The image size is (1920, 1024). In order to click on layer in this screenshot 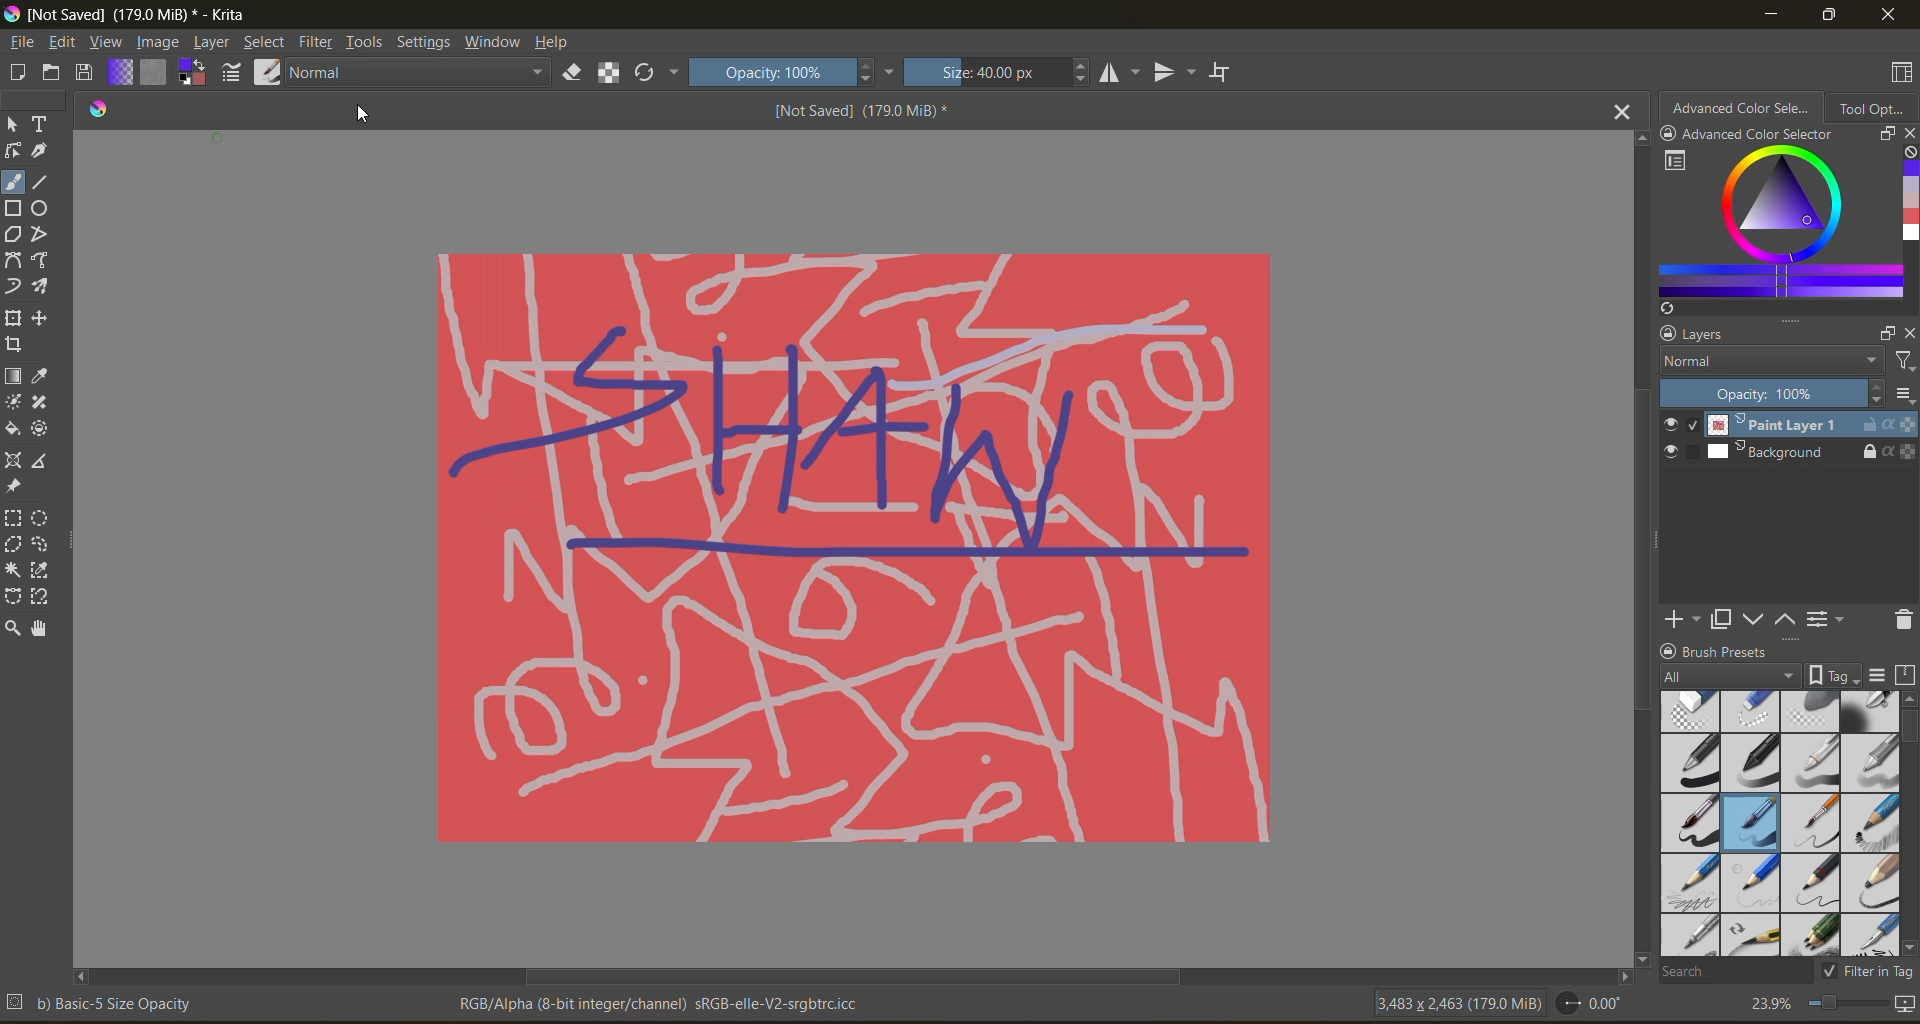, I will do `click(210, 42)`.